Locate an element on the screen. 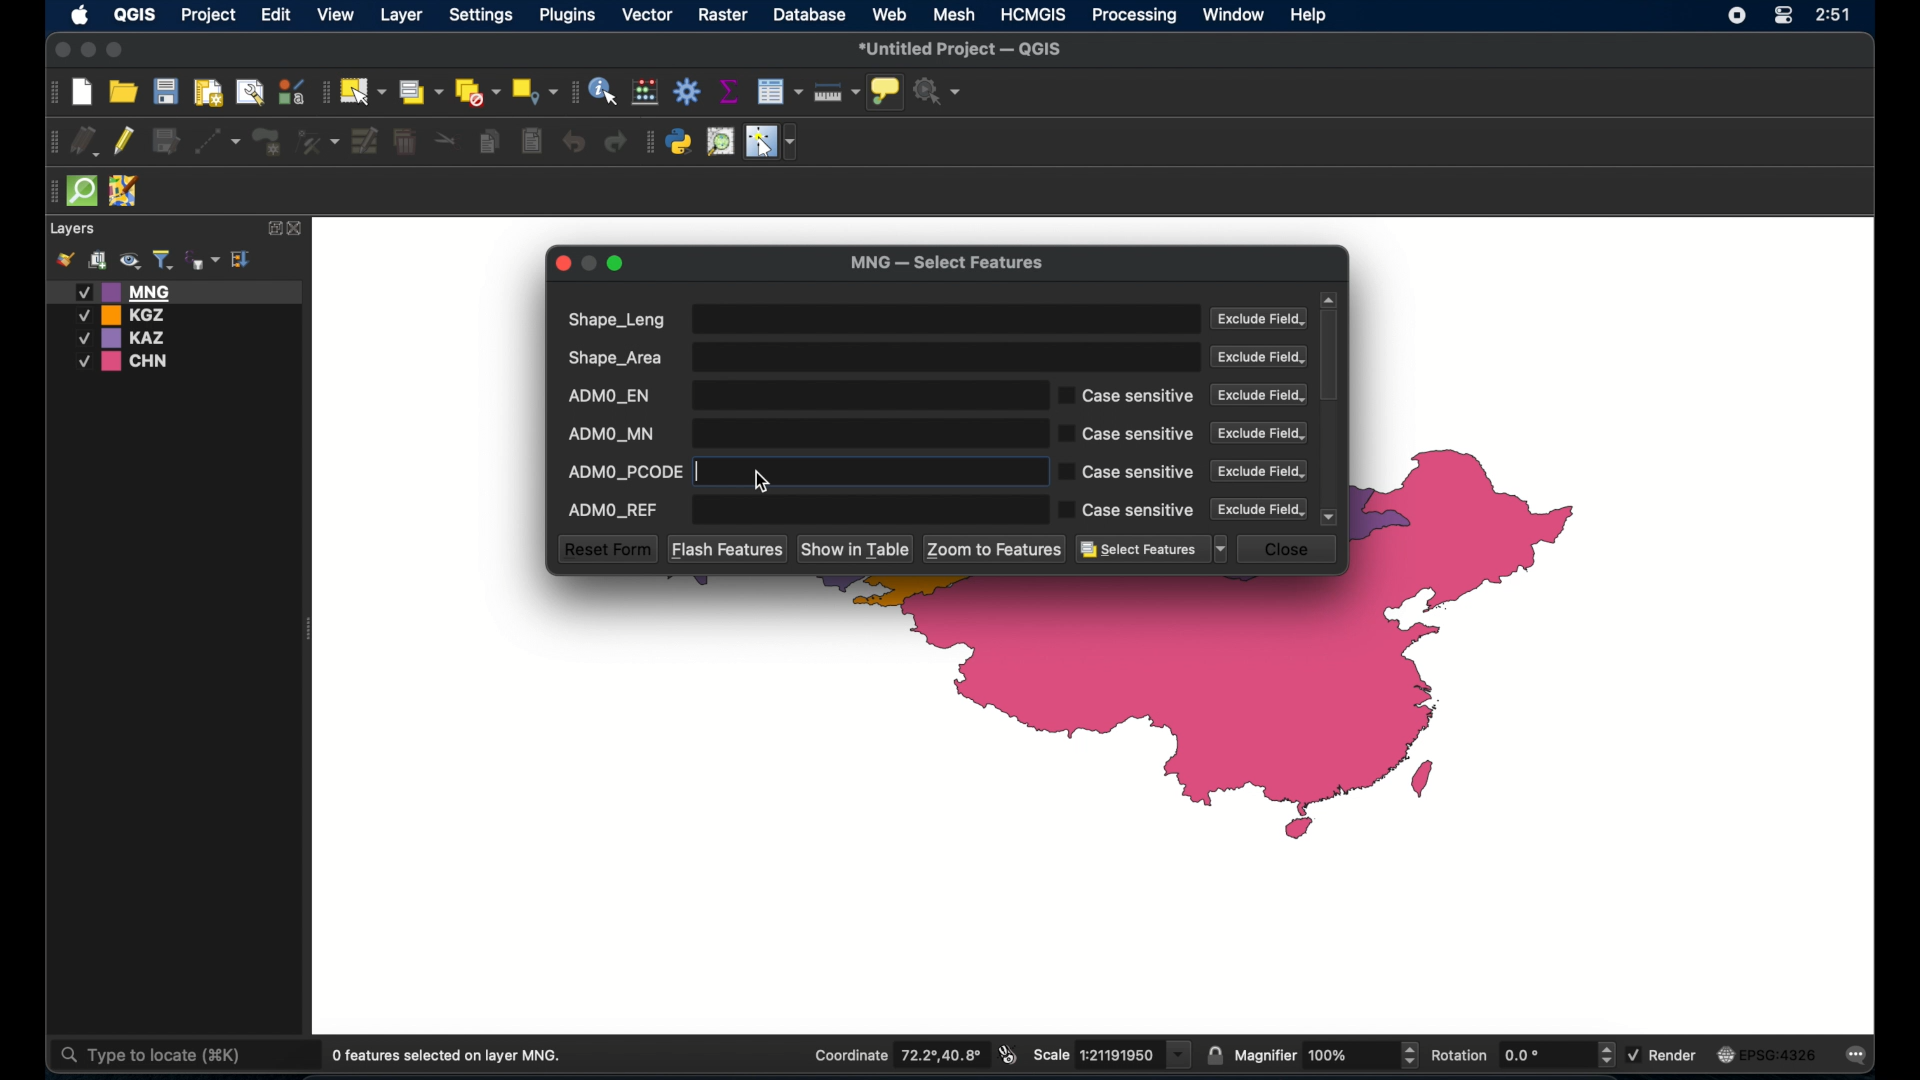 This screenshot has width=1920, height=1080. open attribute table is located at coordinates (782, 92).